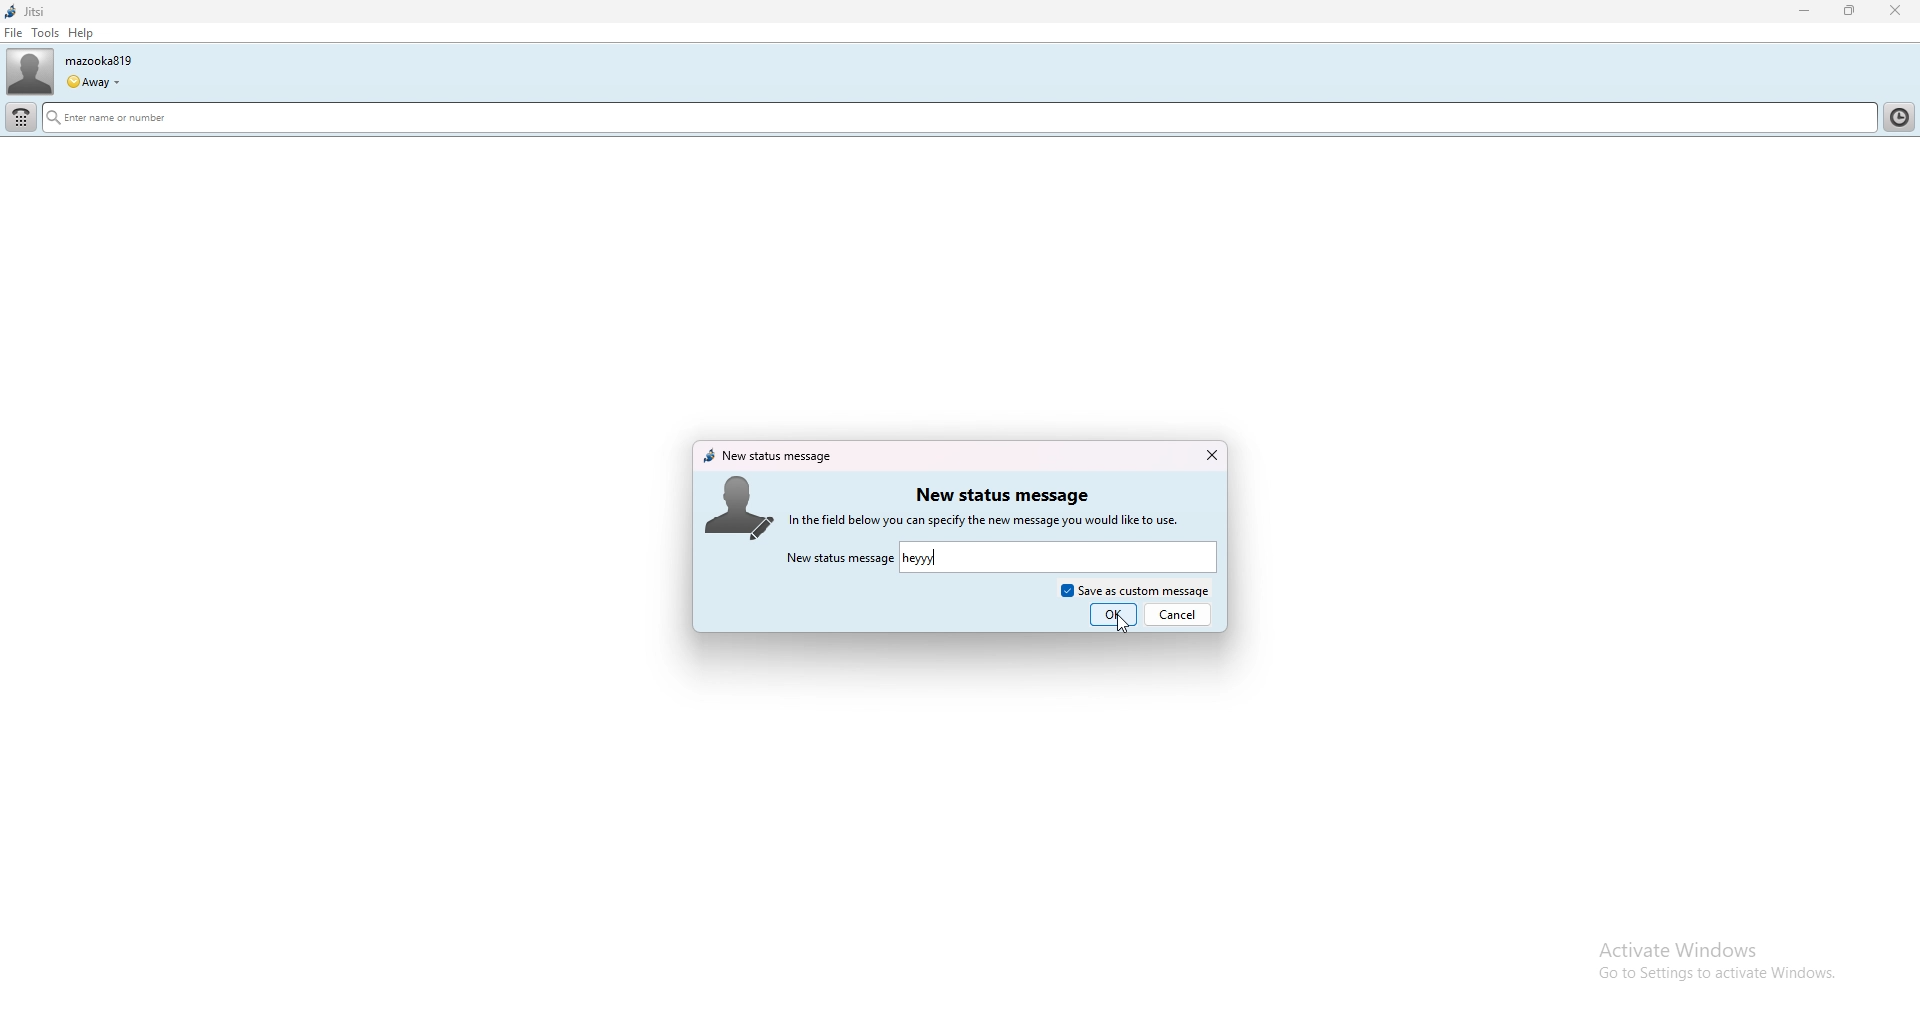 This screenshot has height=1032, width=1920. Describe the element at coordinates (1181, 612) in the screenshot. I see `cancel` at that location.